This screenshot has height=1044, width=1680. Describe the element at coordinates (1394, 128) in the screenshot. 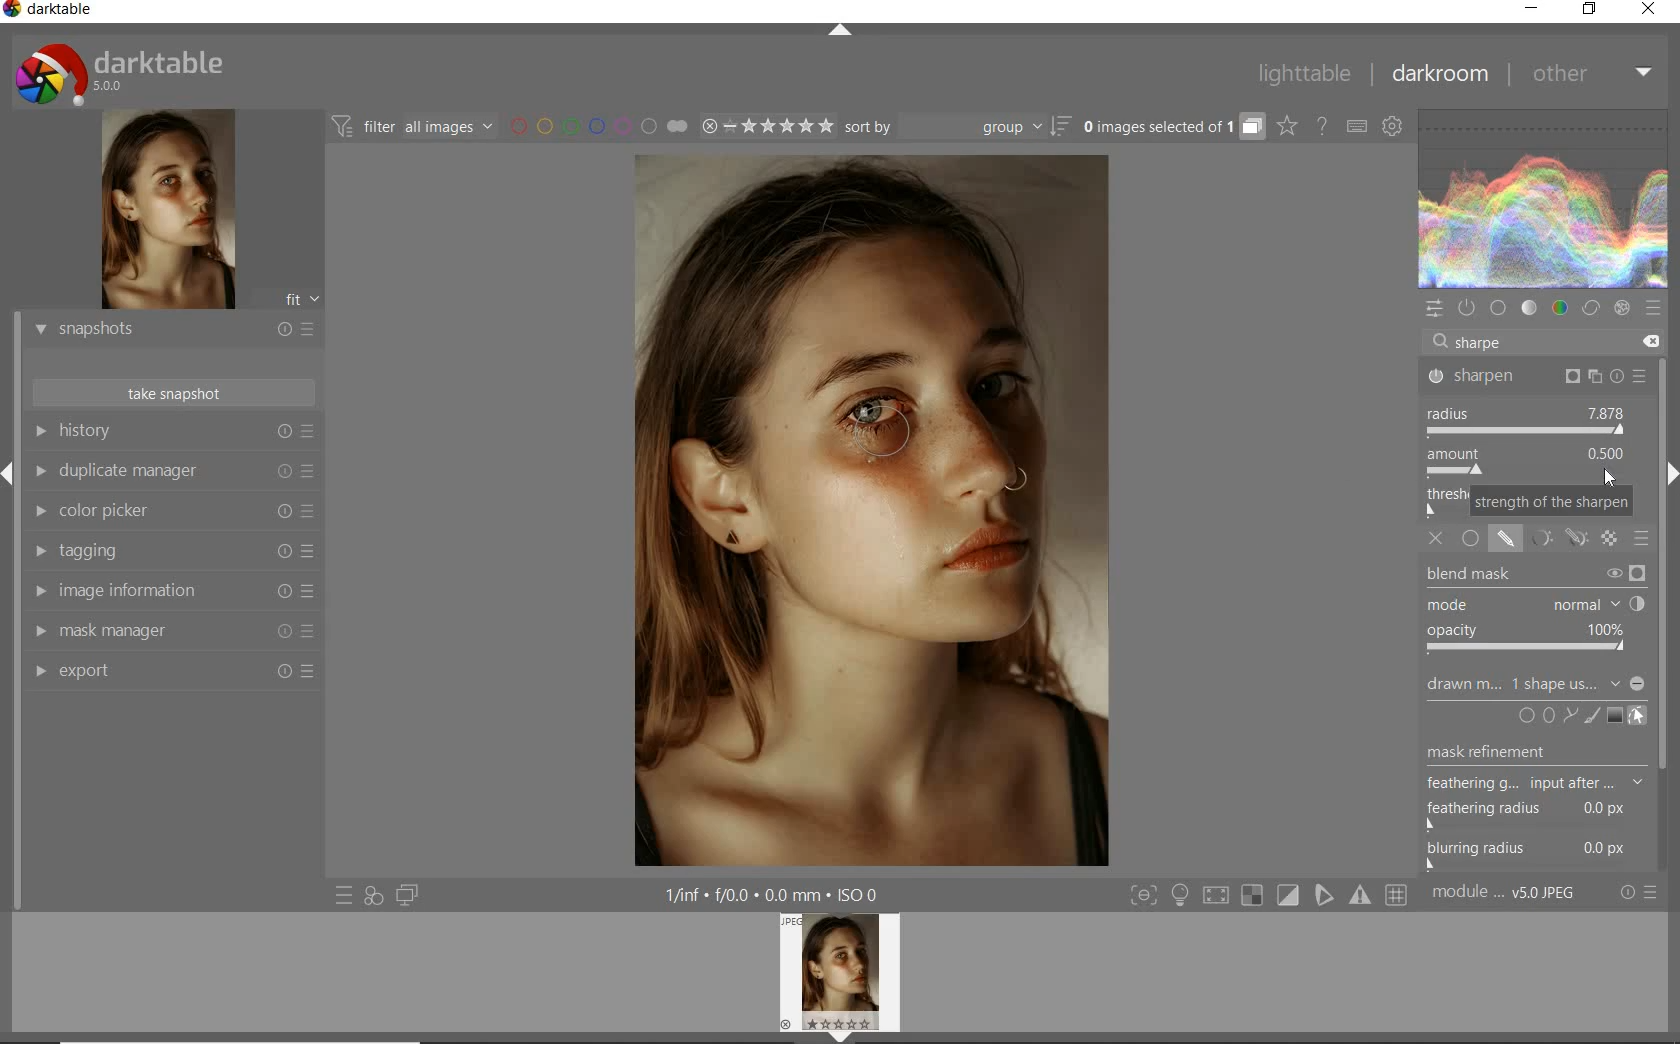

I see `show global preferences` at that location.